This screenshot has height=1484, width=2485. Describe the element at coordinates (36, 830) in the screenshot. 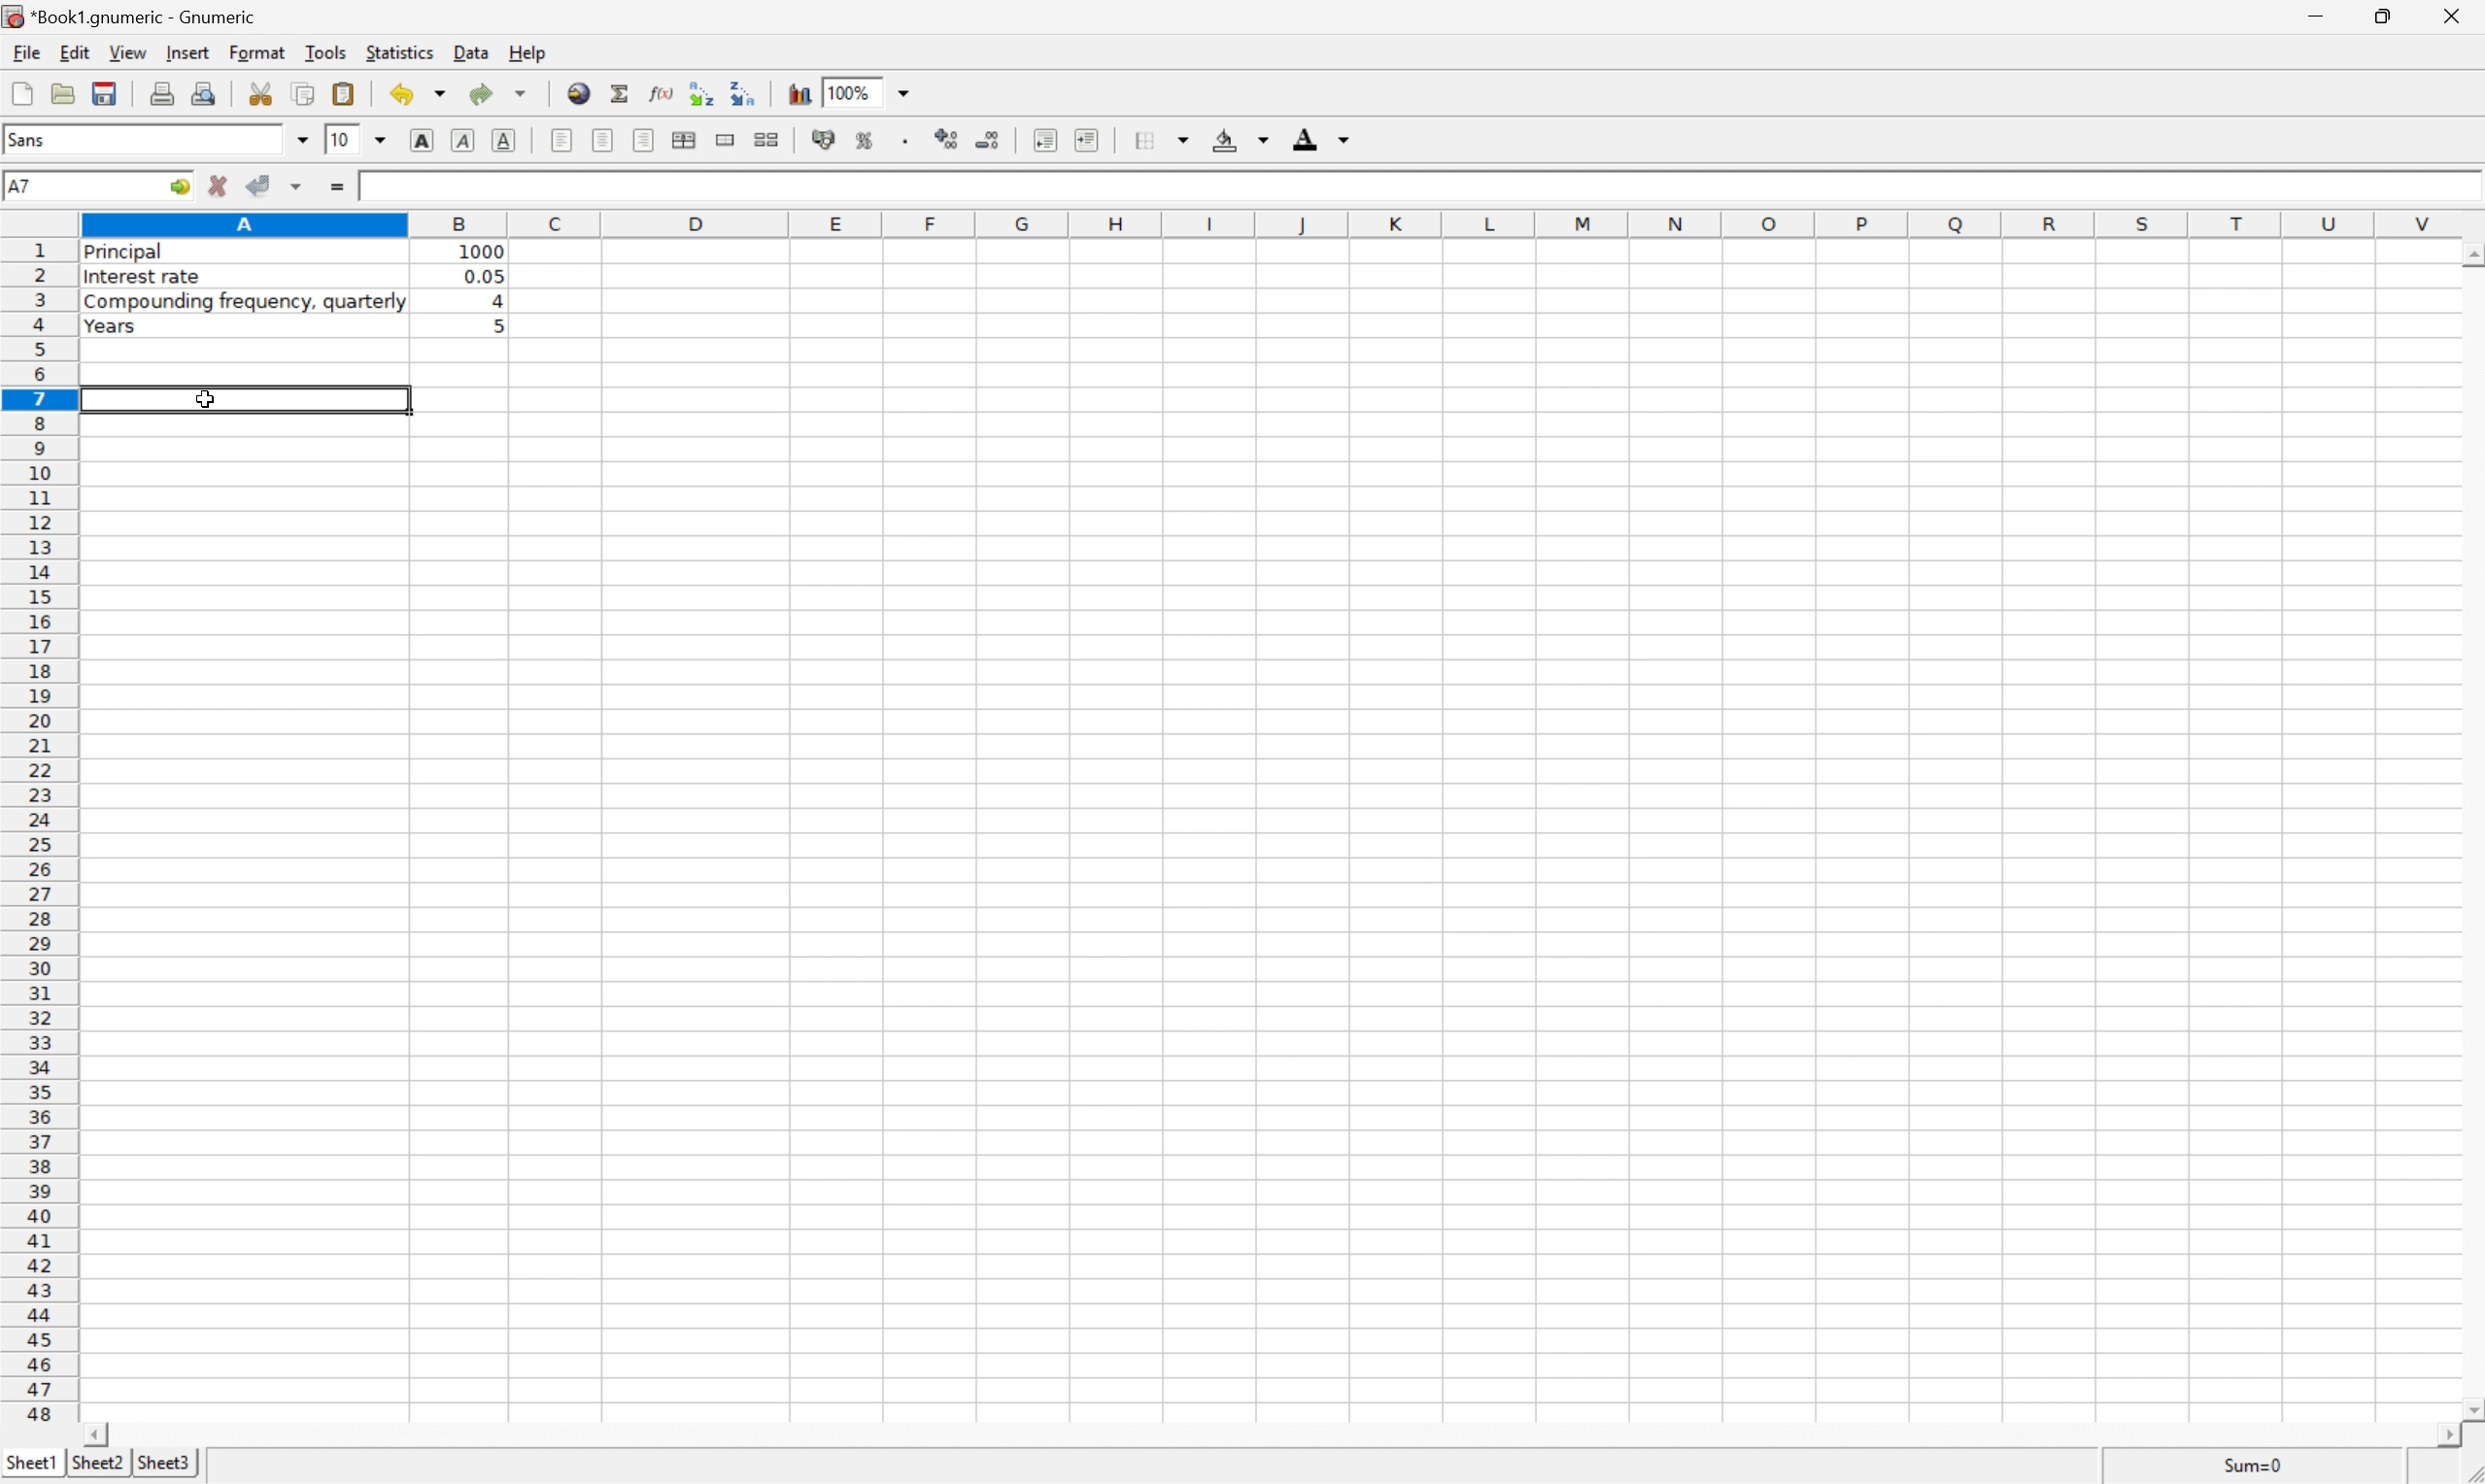

I see `row number` at that location.